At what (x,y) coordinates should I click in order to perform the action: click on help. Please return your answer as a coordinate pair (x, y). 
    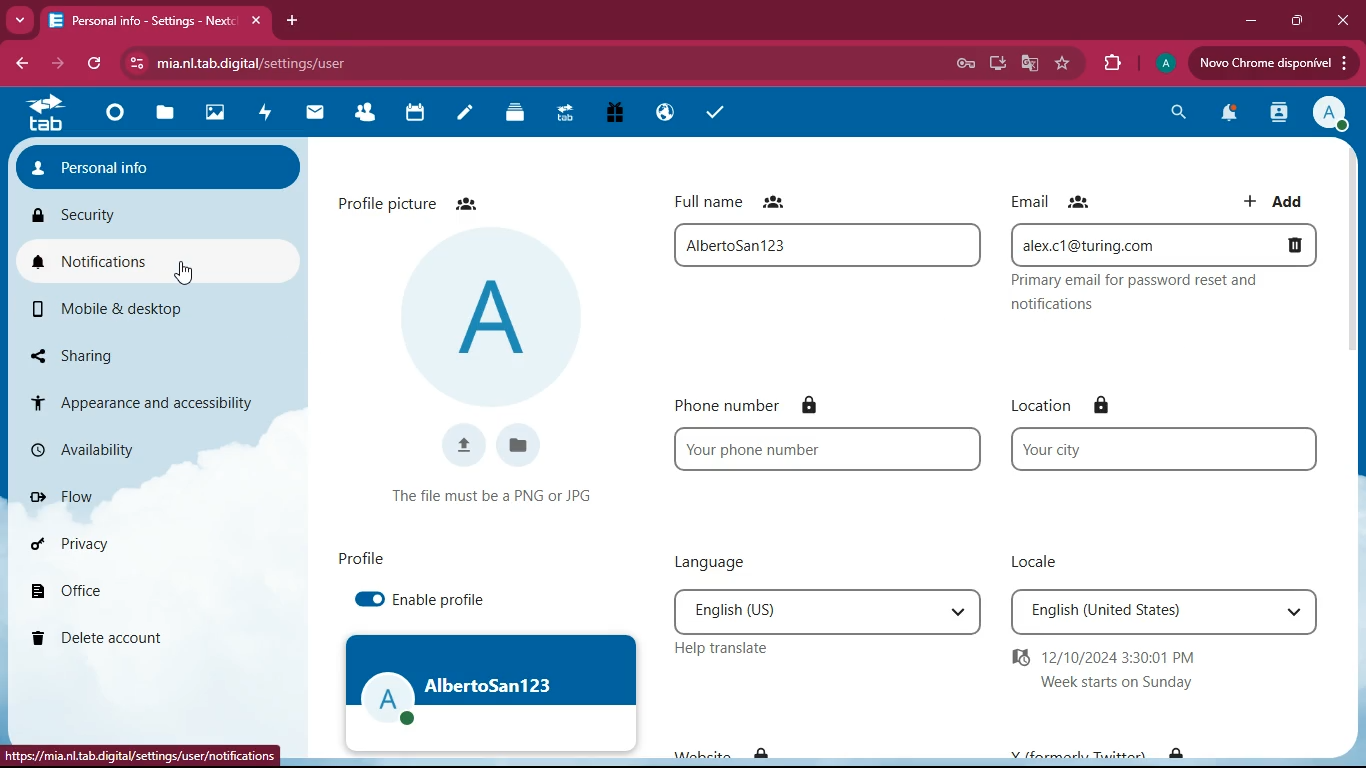
    Looking at the image, I should click on (723, 647).